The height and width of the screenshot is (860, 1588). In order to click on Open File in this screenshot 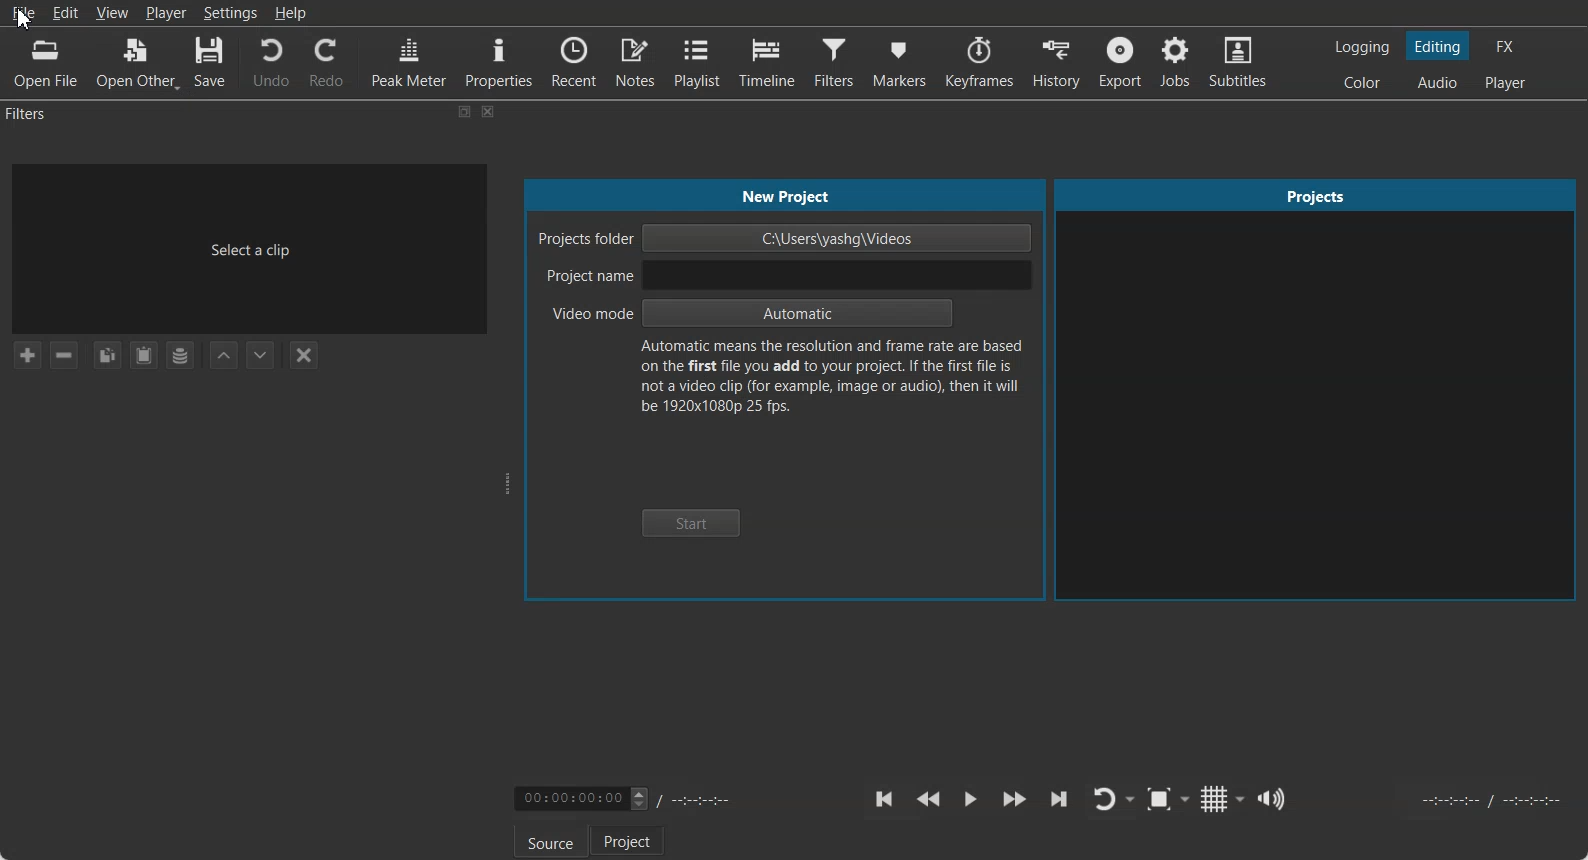, I will do `click(46, 64)`.